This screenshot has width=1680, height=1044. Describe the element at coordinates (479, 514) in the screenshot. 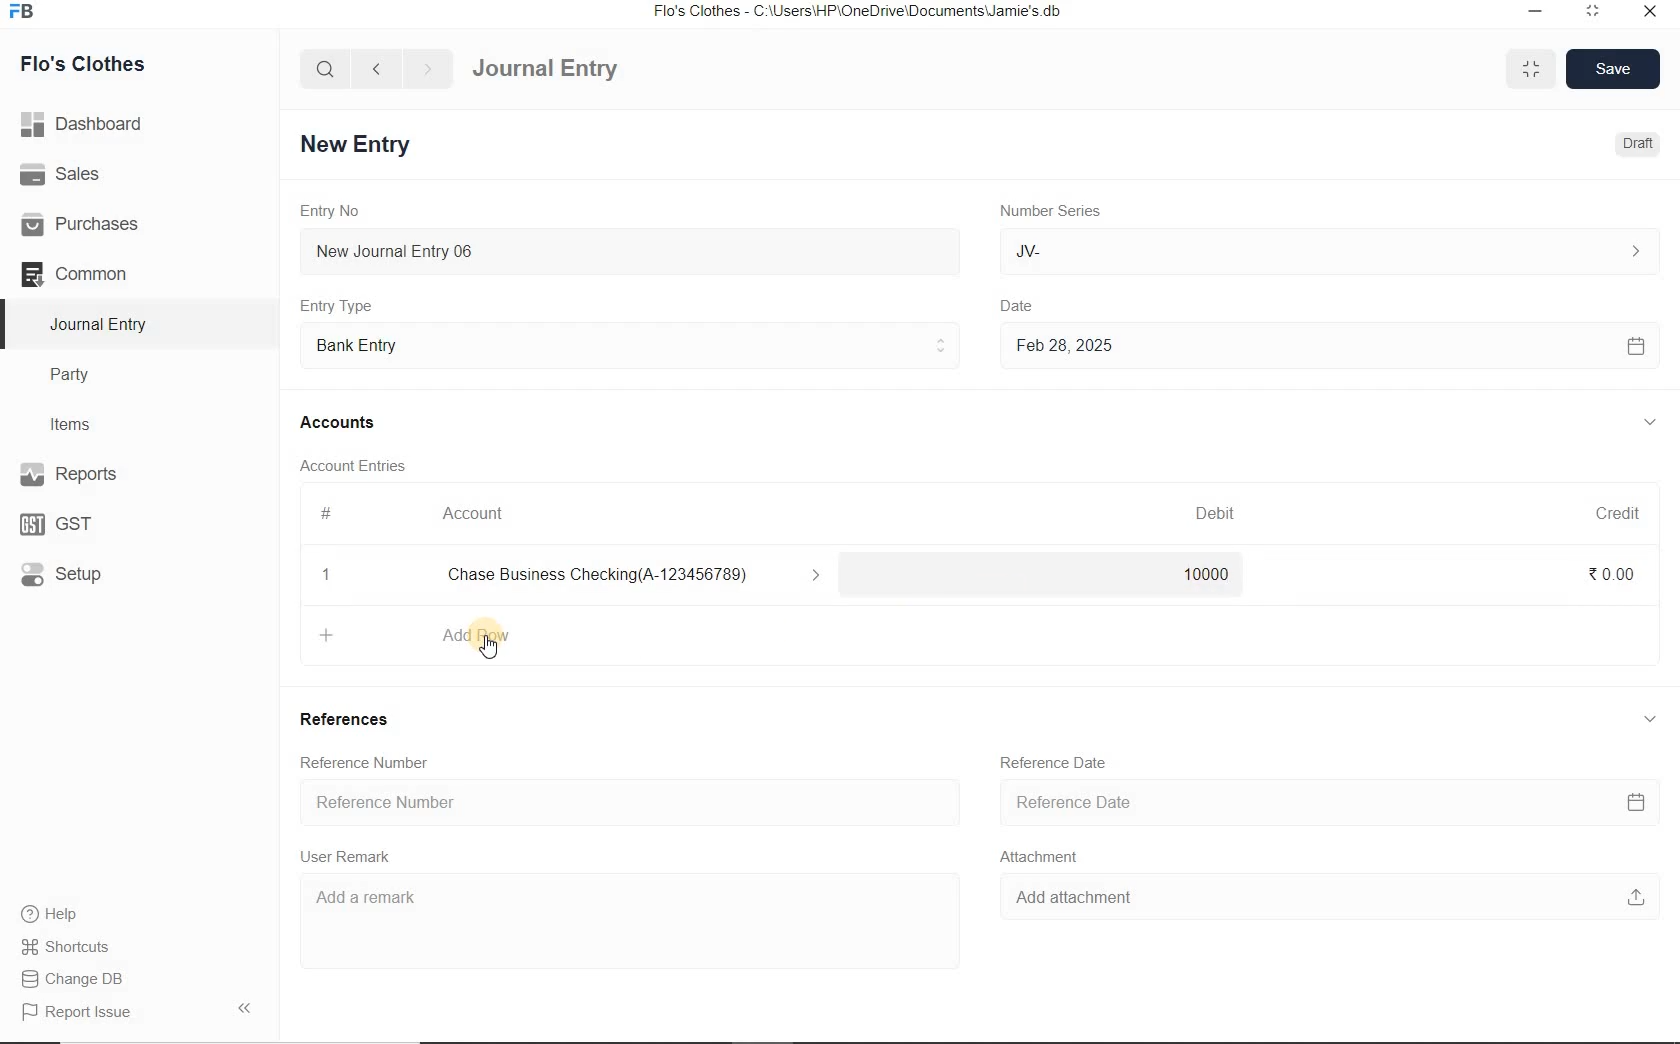

I see `Account` at that location.